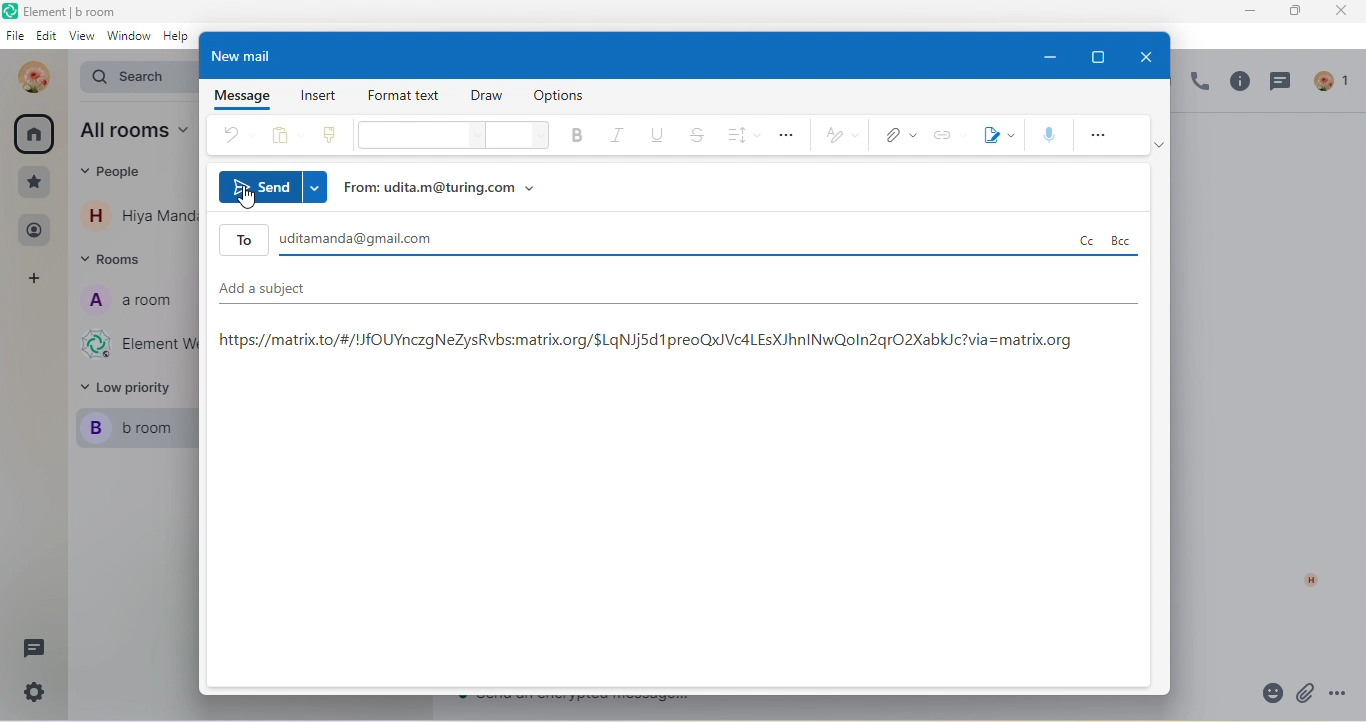 Image resolution: width=1366 pixels, height=722 pixels. What do you see at coordinates (651, 343) in the screenshot?
I see `https://matrix.to/#/!/fOUYnczgNeZysRvbs:matrix.org/$LqNJj5d 1 preoQx)VedLEsXJhnINwQoln2qrO2XabkJc?via=matrix.org` at bounding box center [651, 343].